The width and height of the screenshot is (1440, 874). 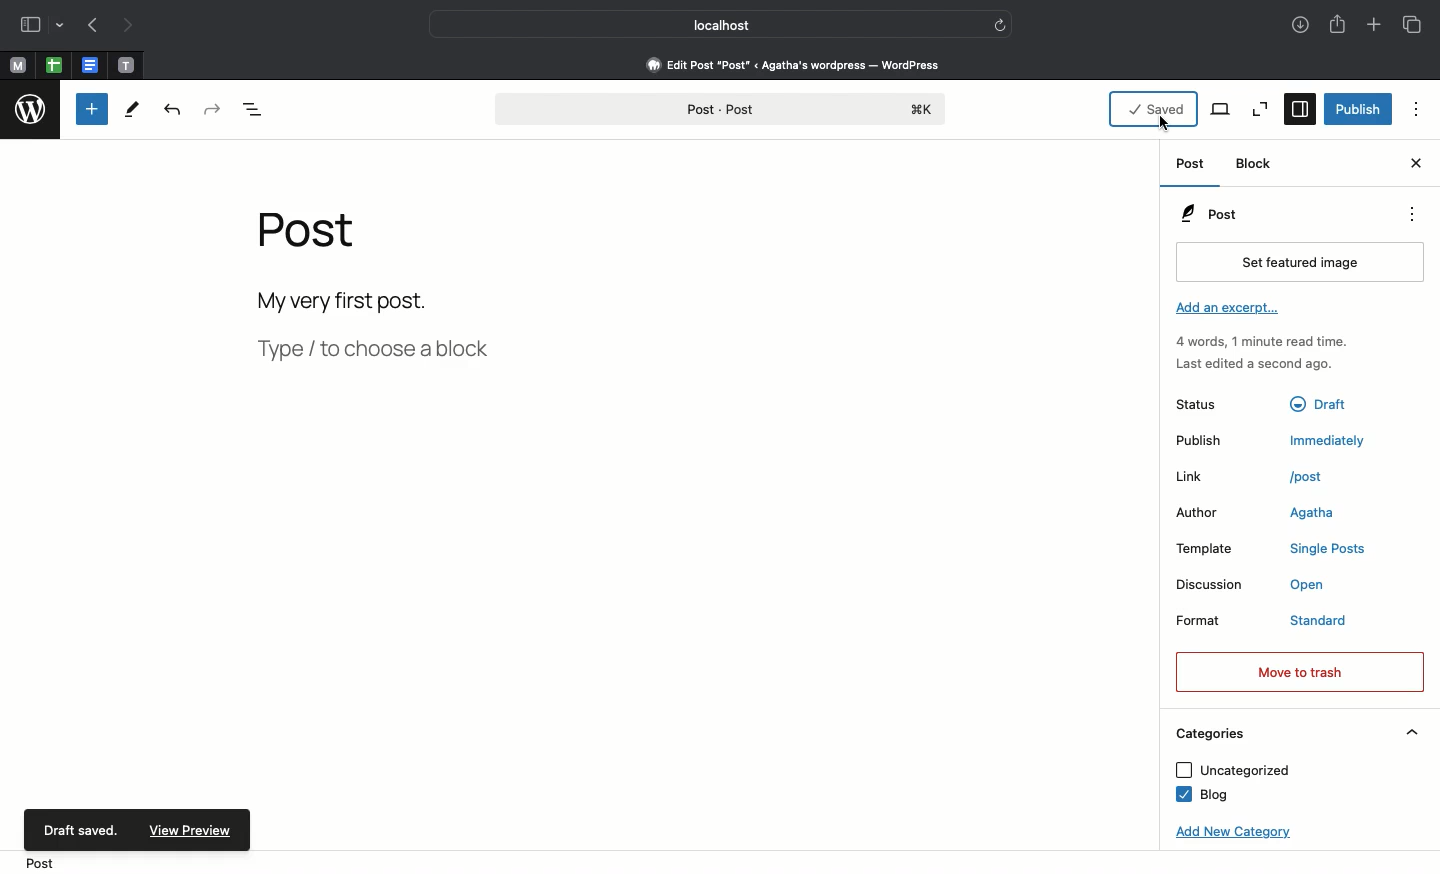 I want to click on Author, so click(x=1207, y=514).